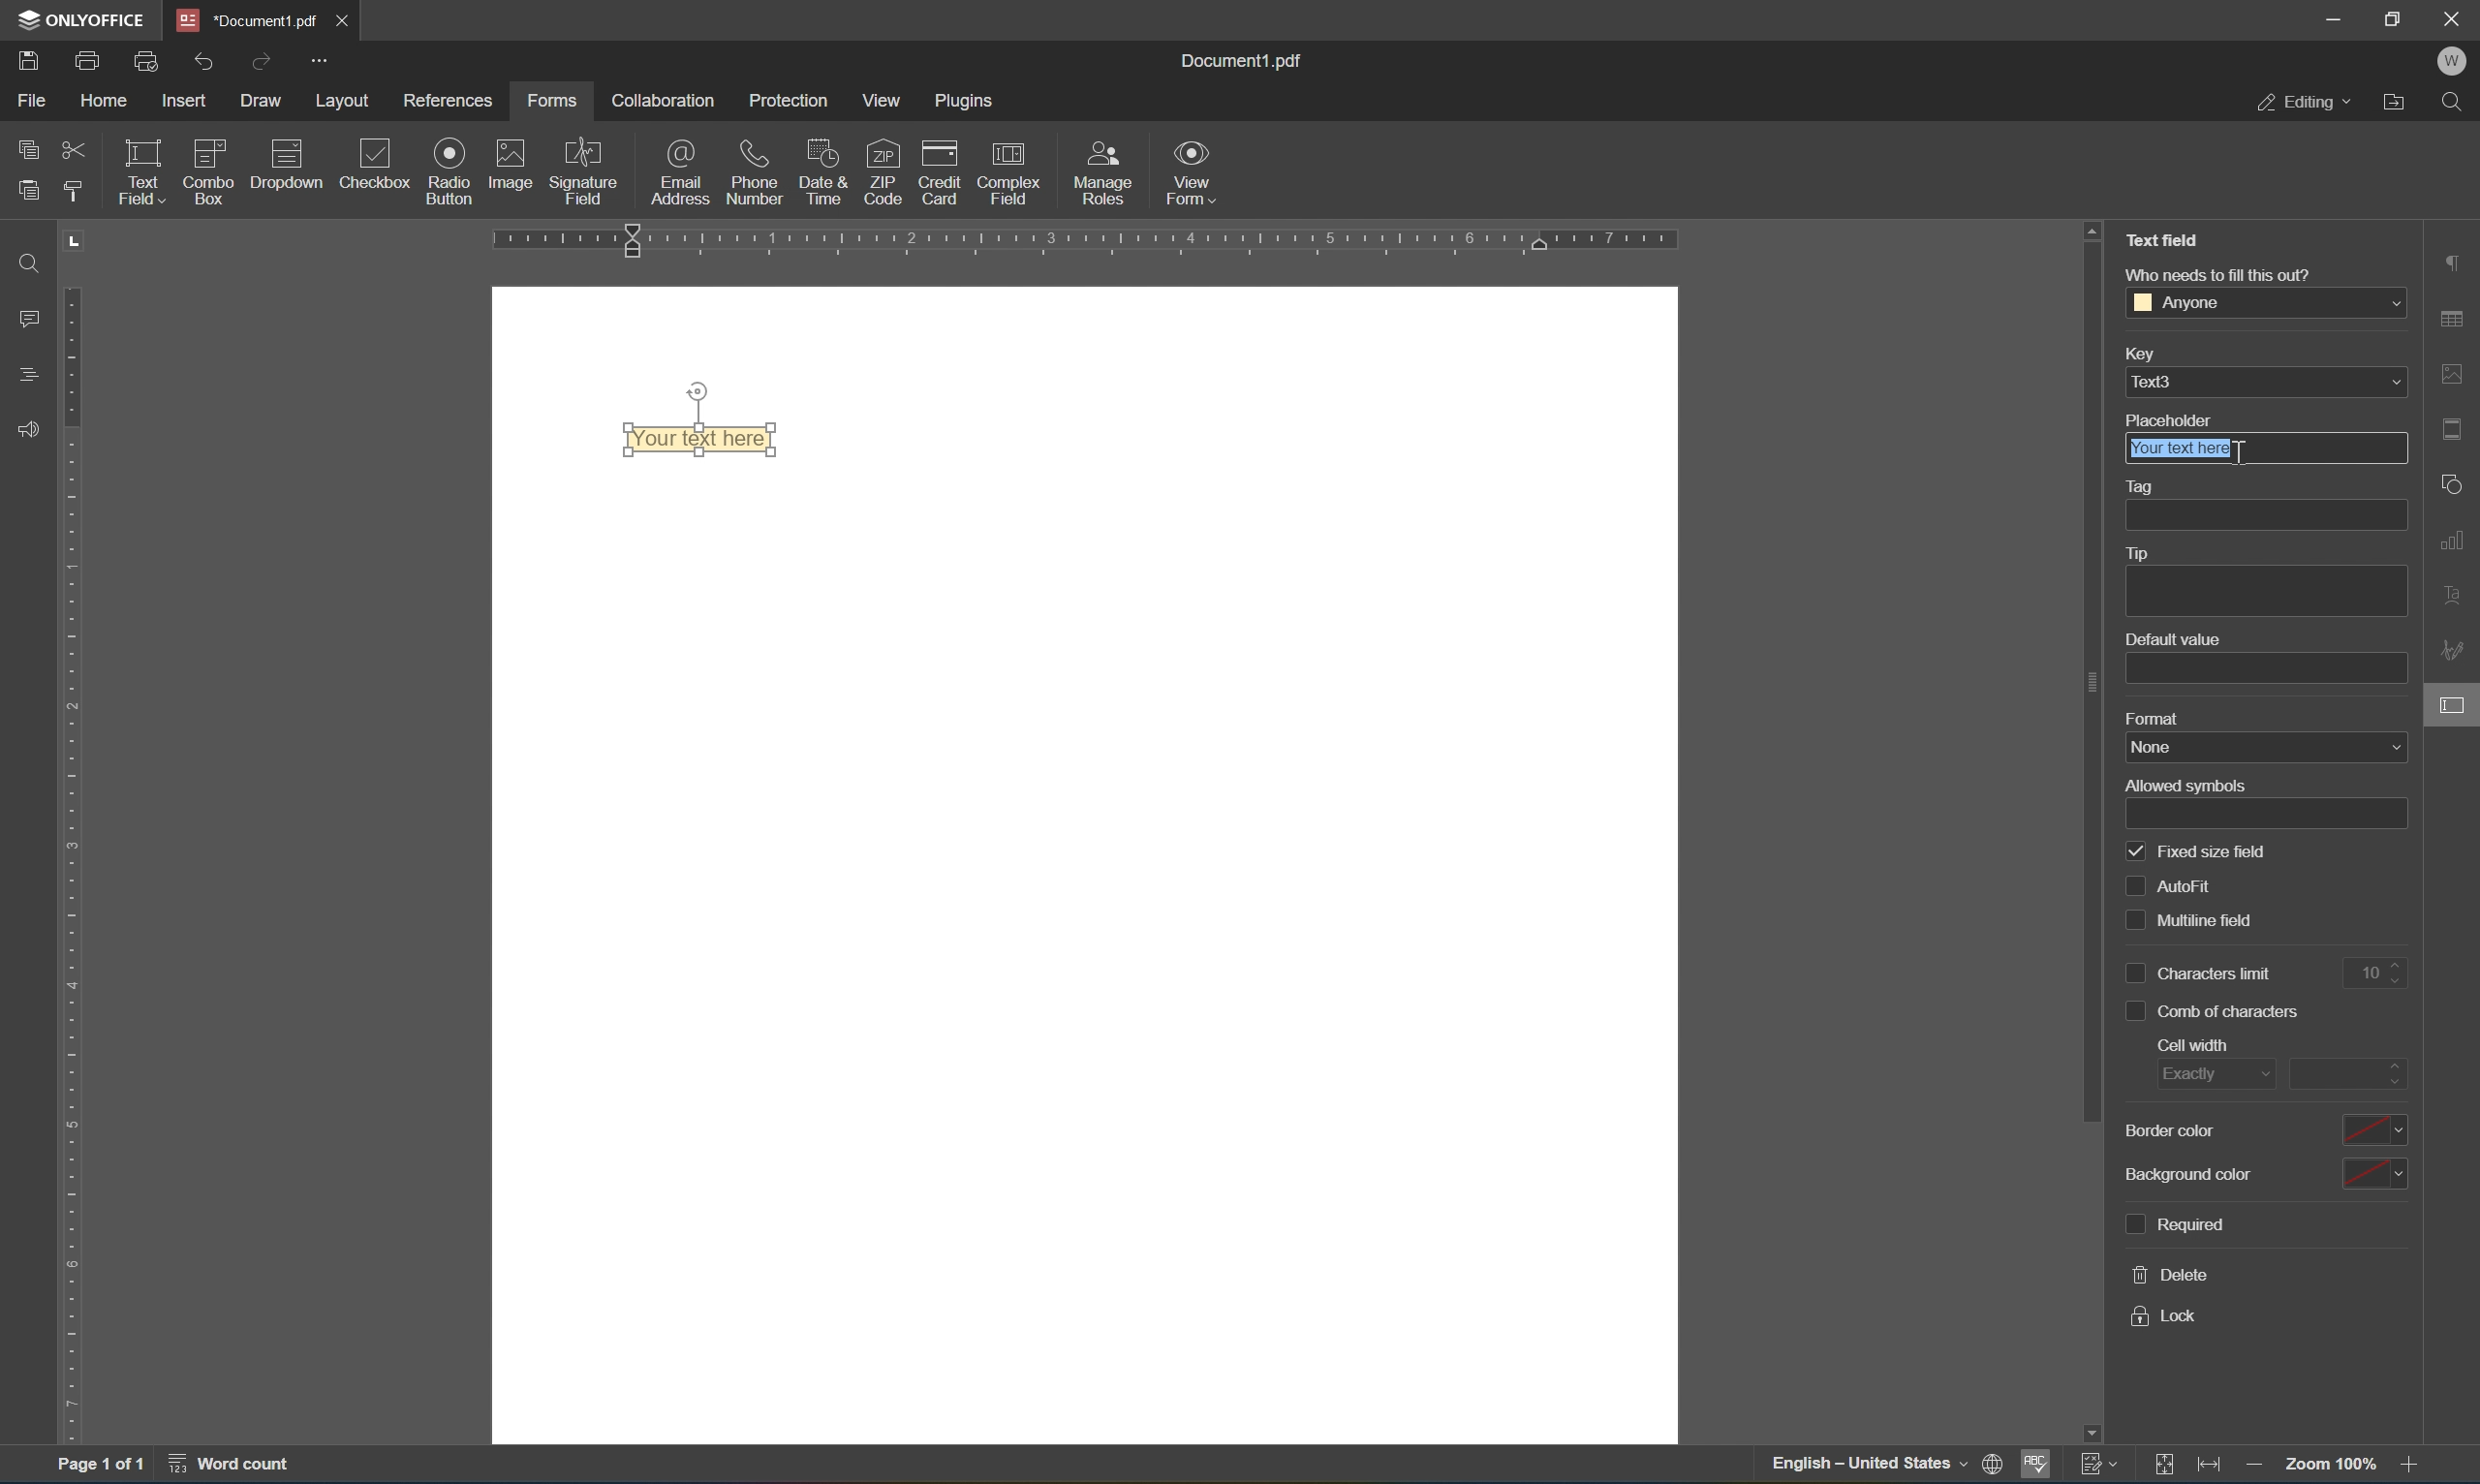 This screenshot has height=1484, width=2480. What do you see at coordinates (2372, 971) in the screenshot?
I see `10` at bounding box center [2372, 971].